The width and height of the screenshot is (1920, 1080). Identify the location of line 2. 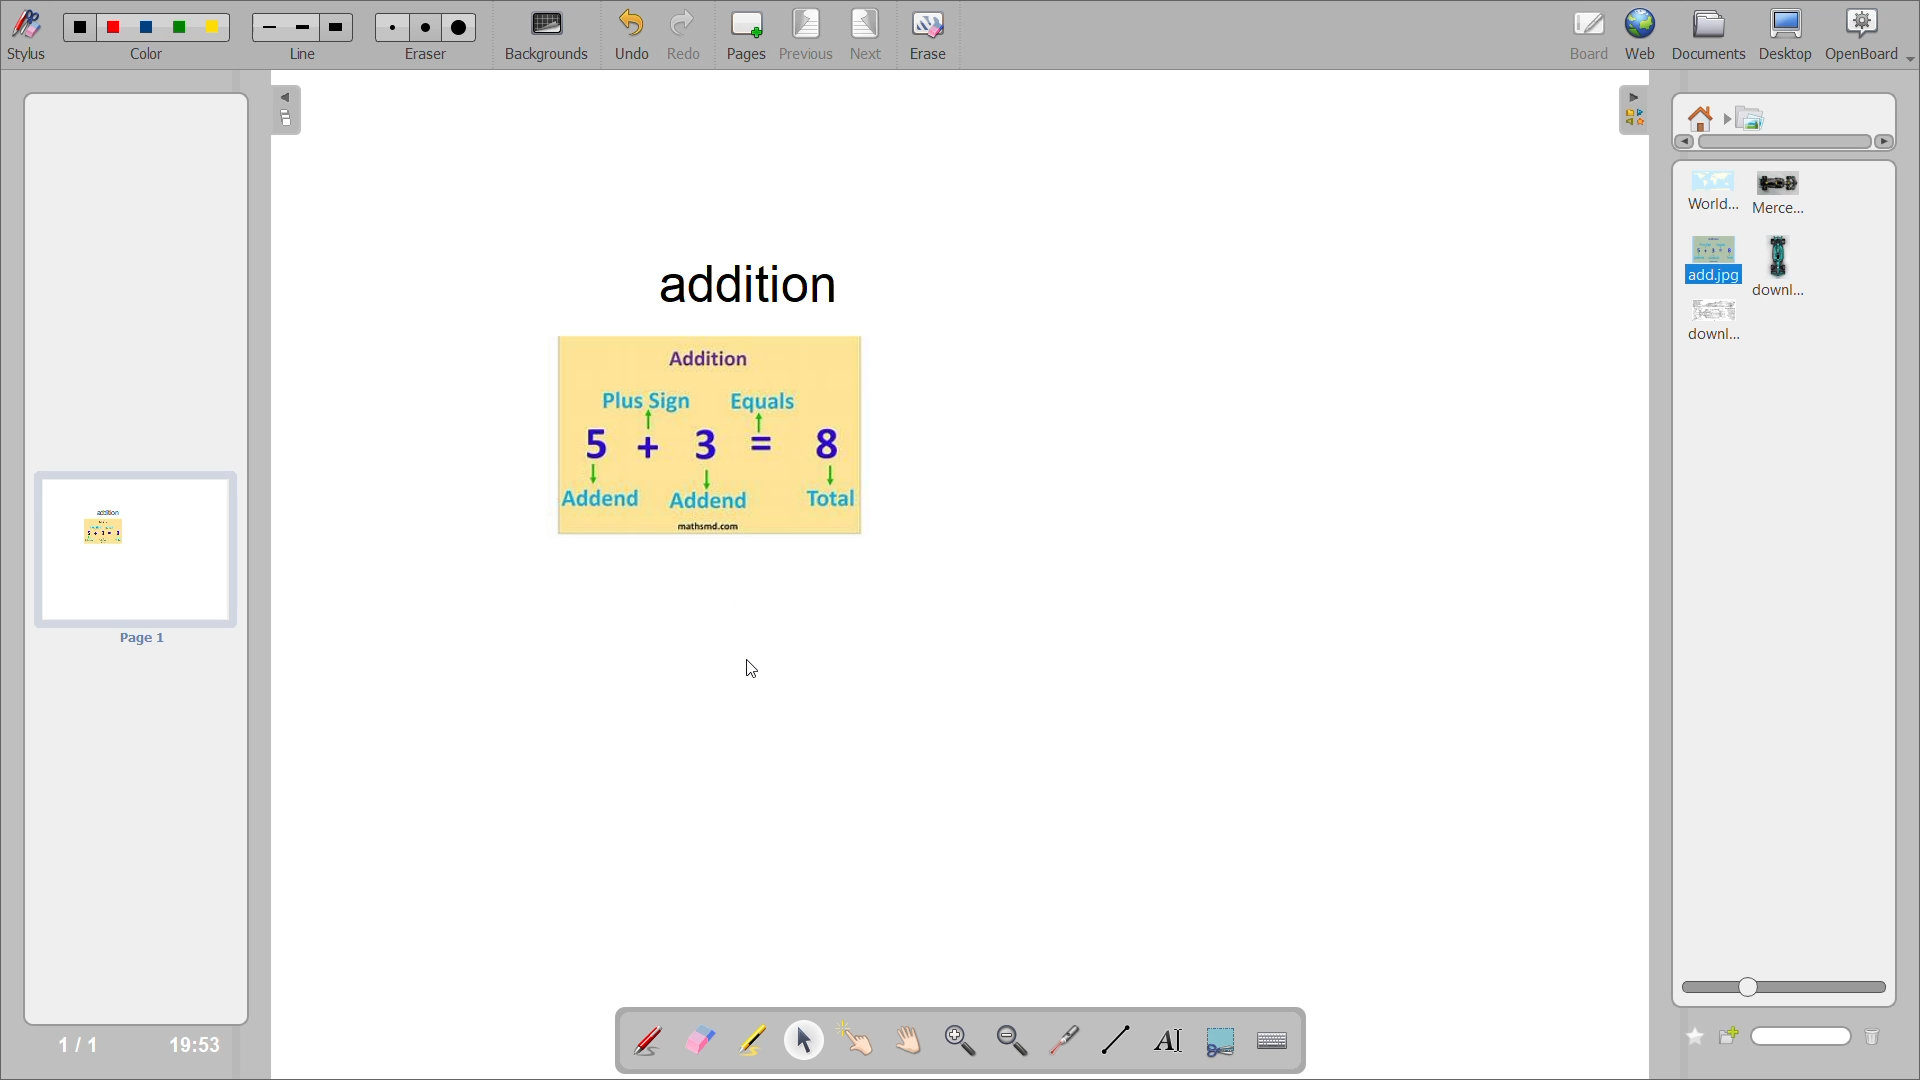
(303, 30).